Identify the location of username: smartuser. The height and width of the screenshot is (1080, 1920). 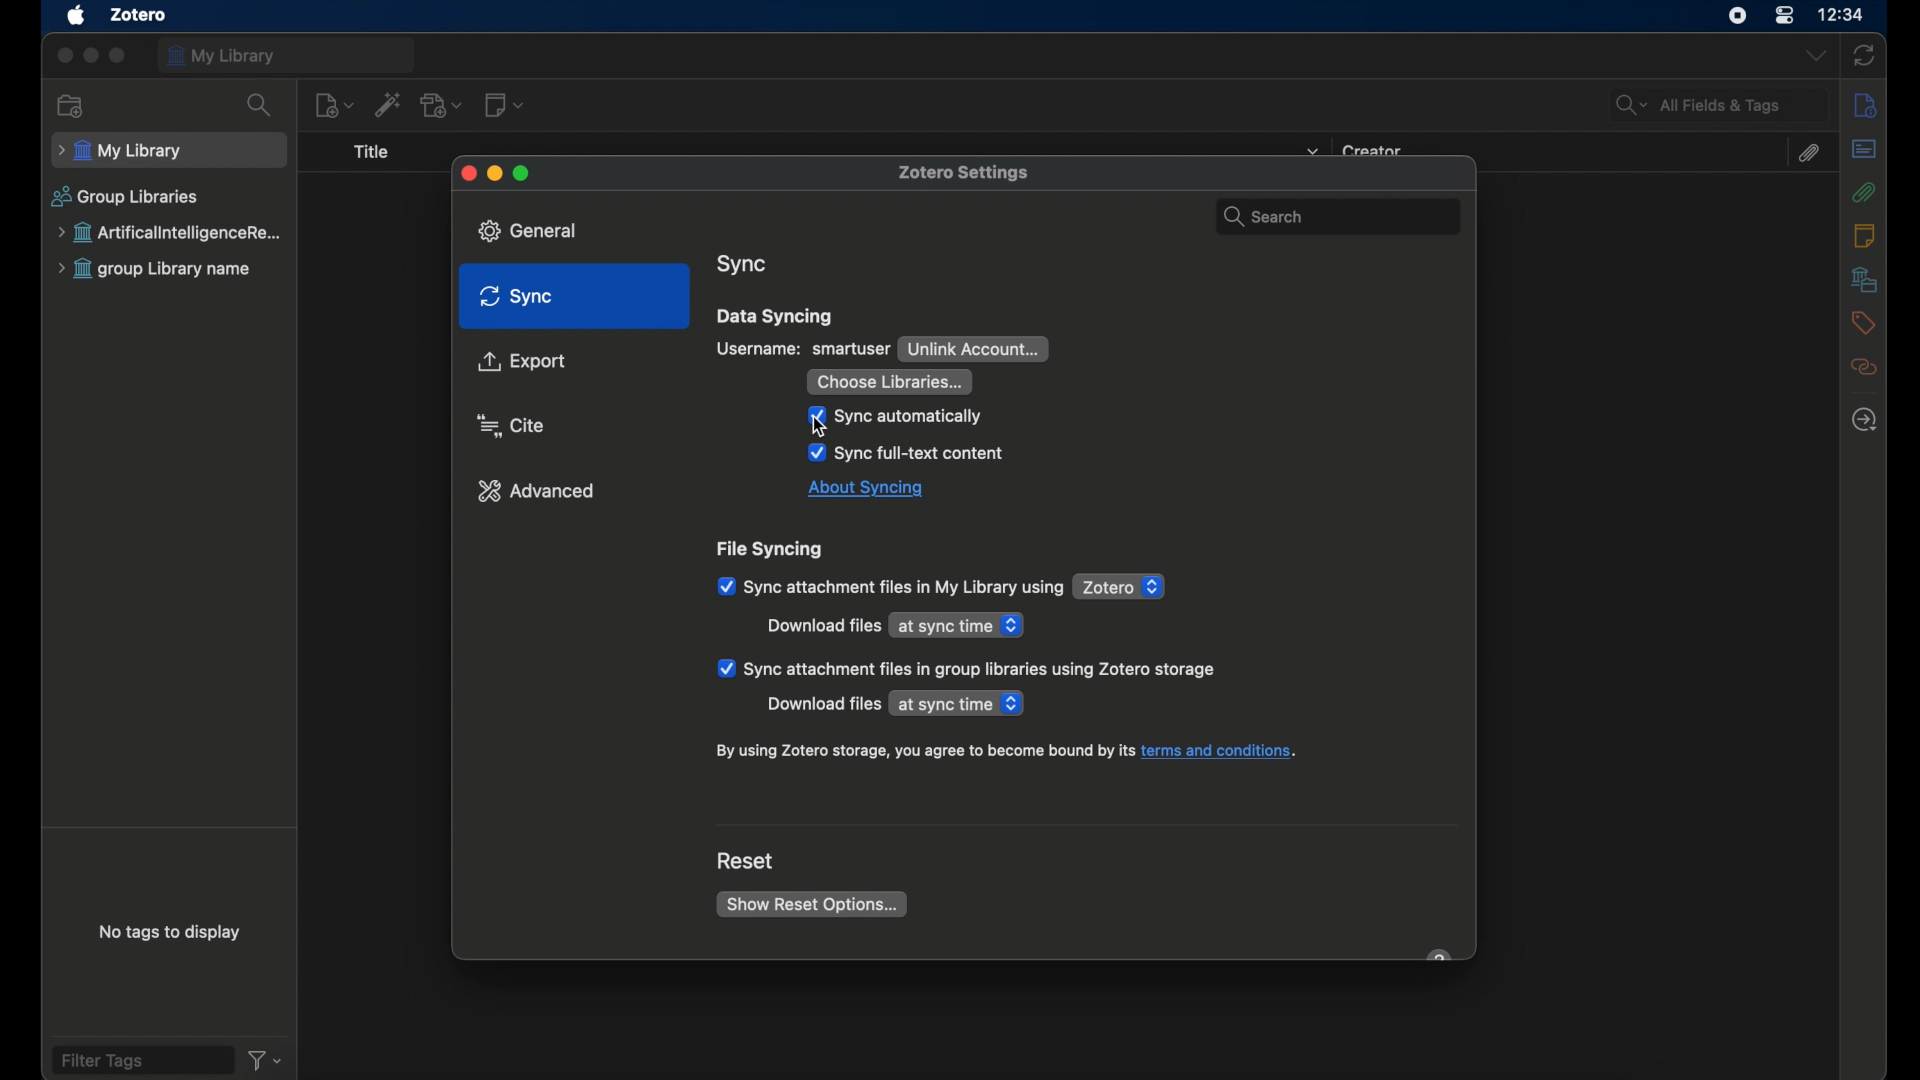
(804, 348).